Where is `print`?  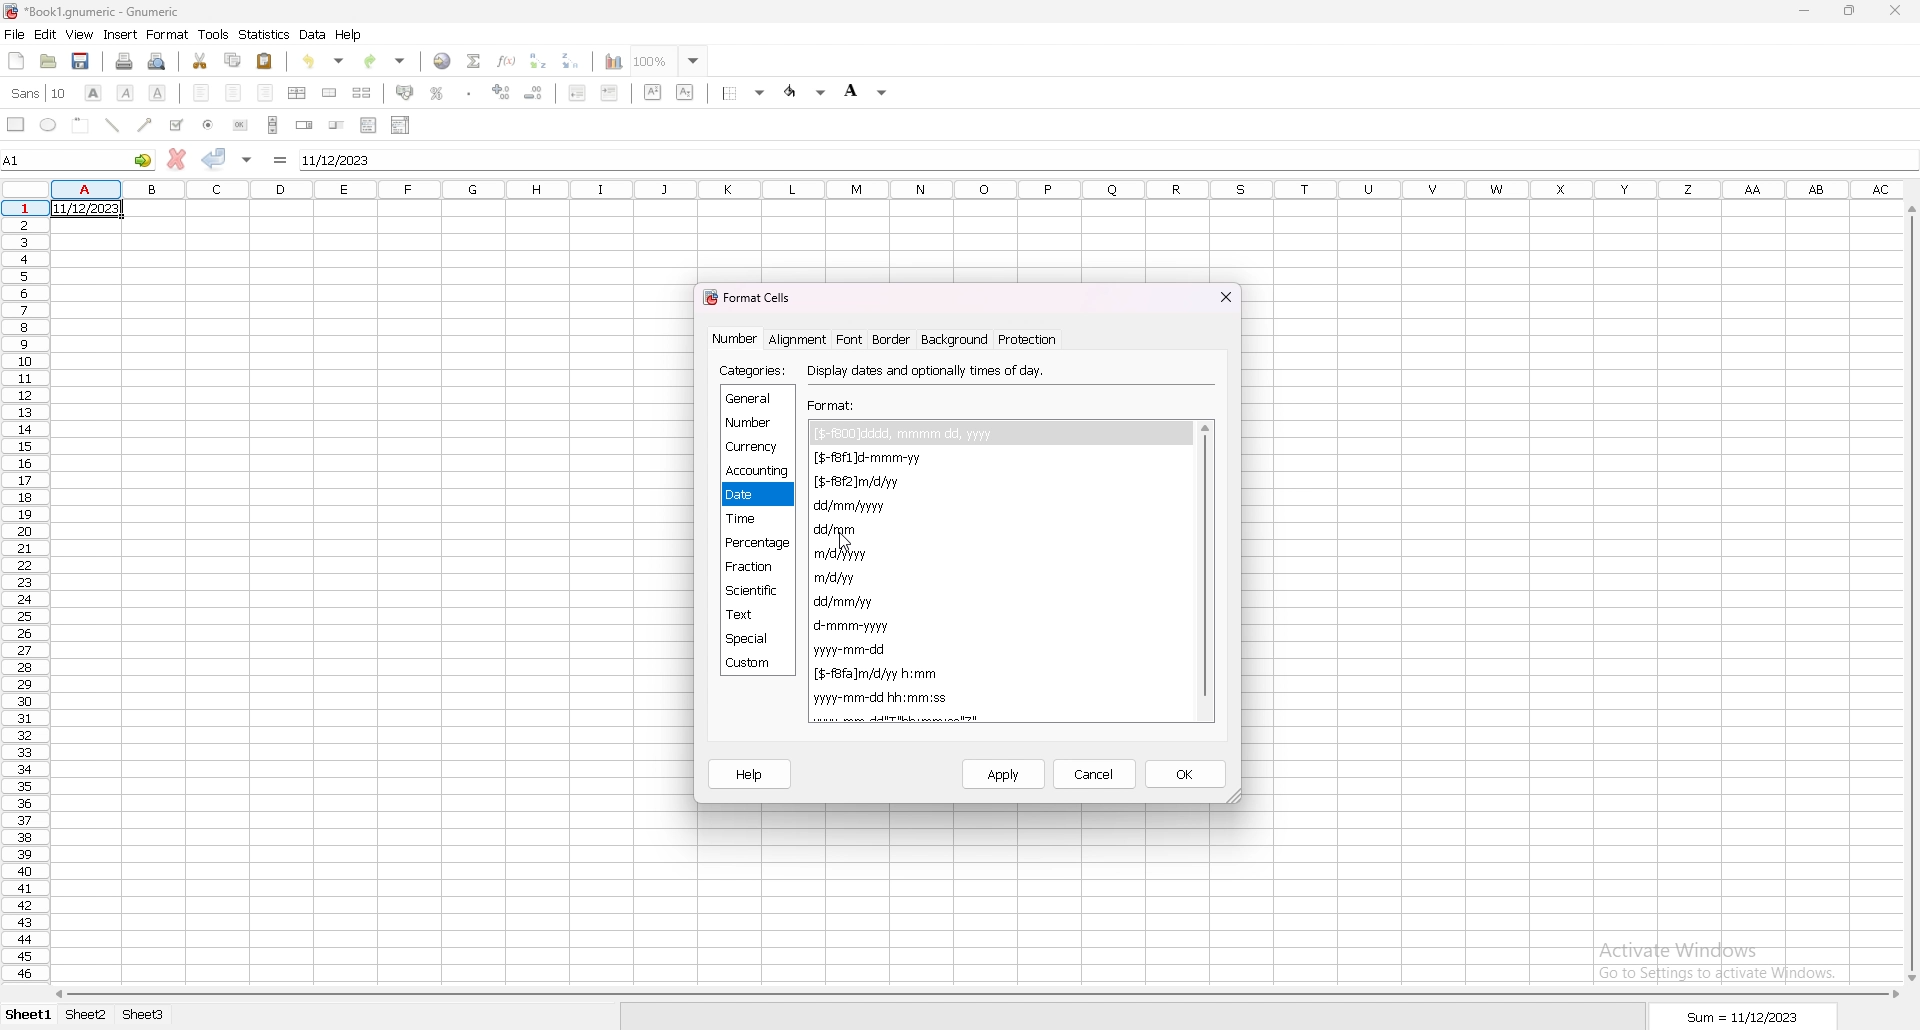
print is located at coordinates (124, 61).